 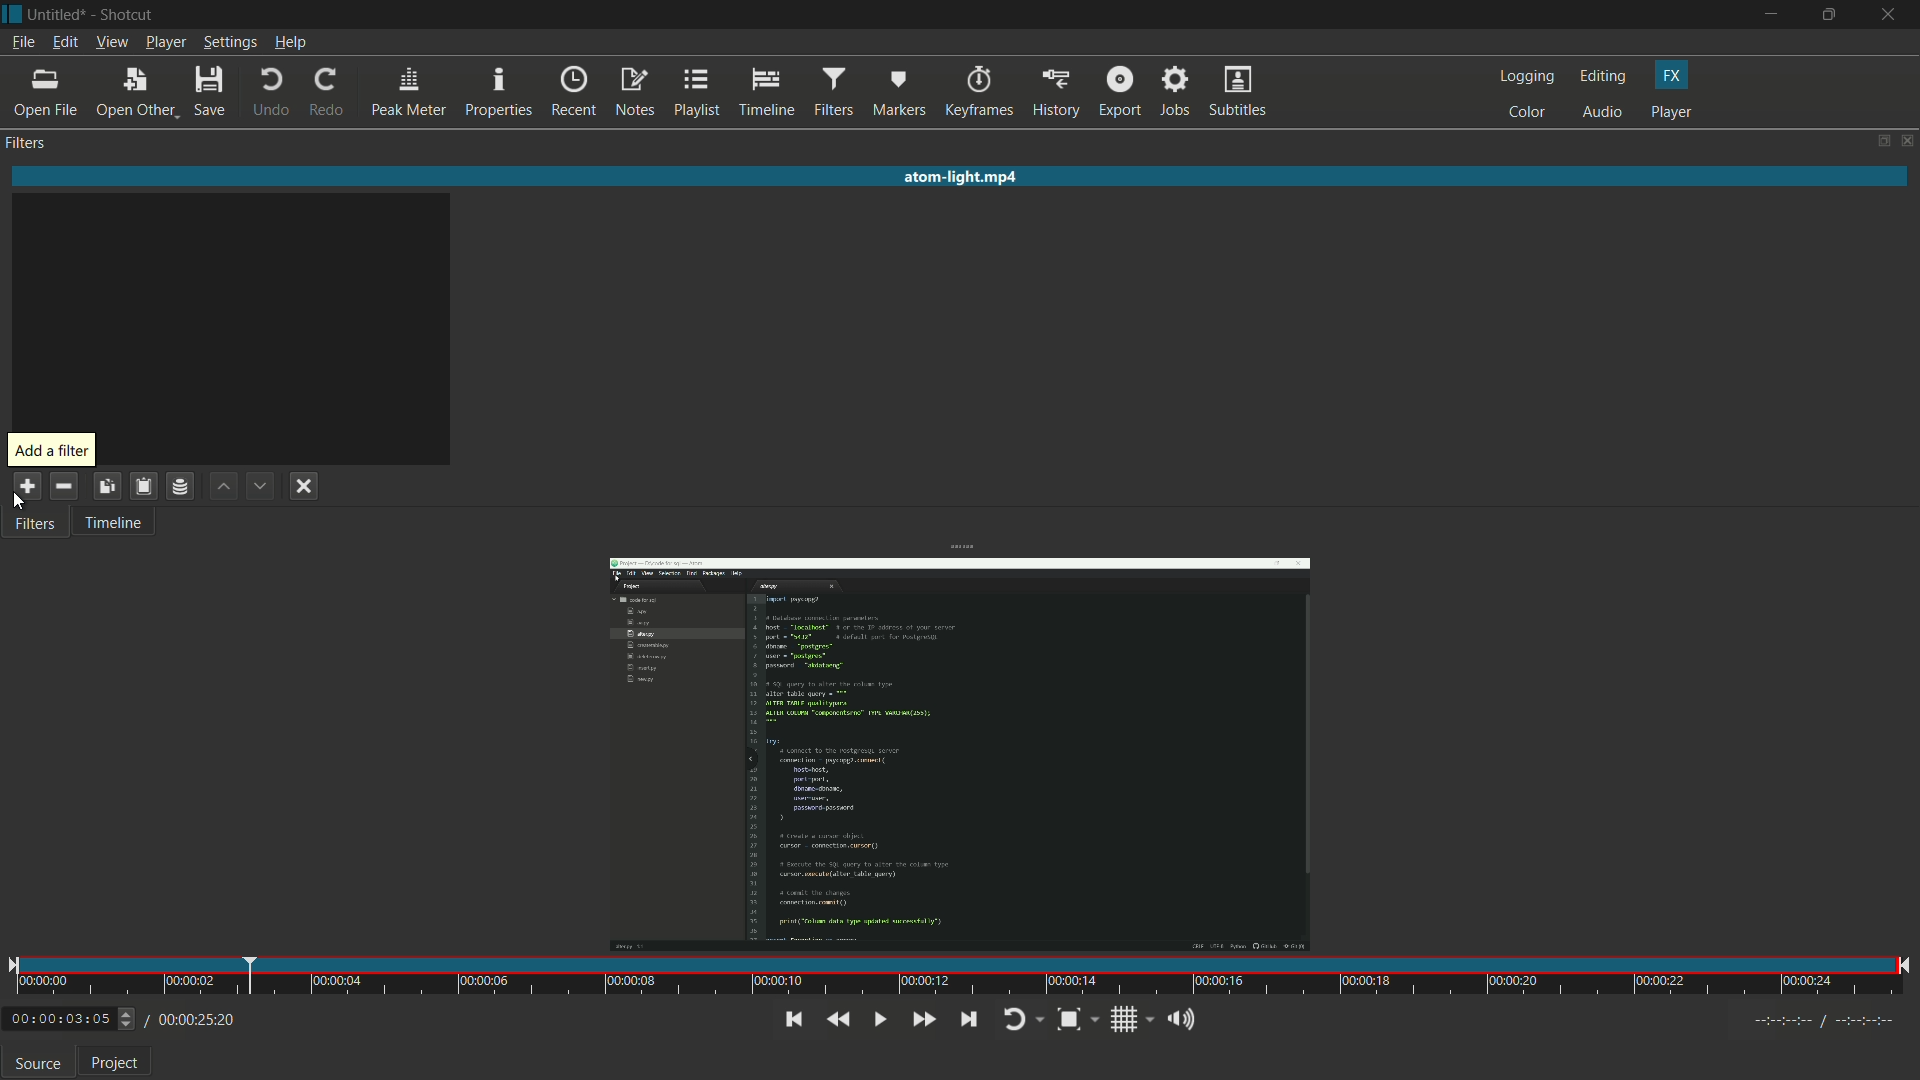 What do you see at coordinates (1832, 15) in the screenshot?
I see `maximize` at bounding box center [1832, 15].